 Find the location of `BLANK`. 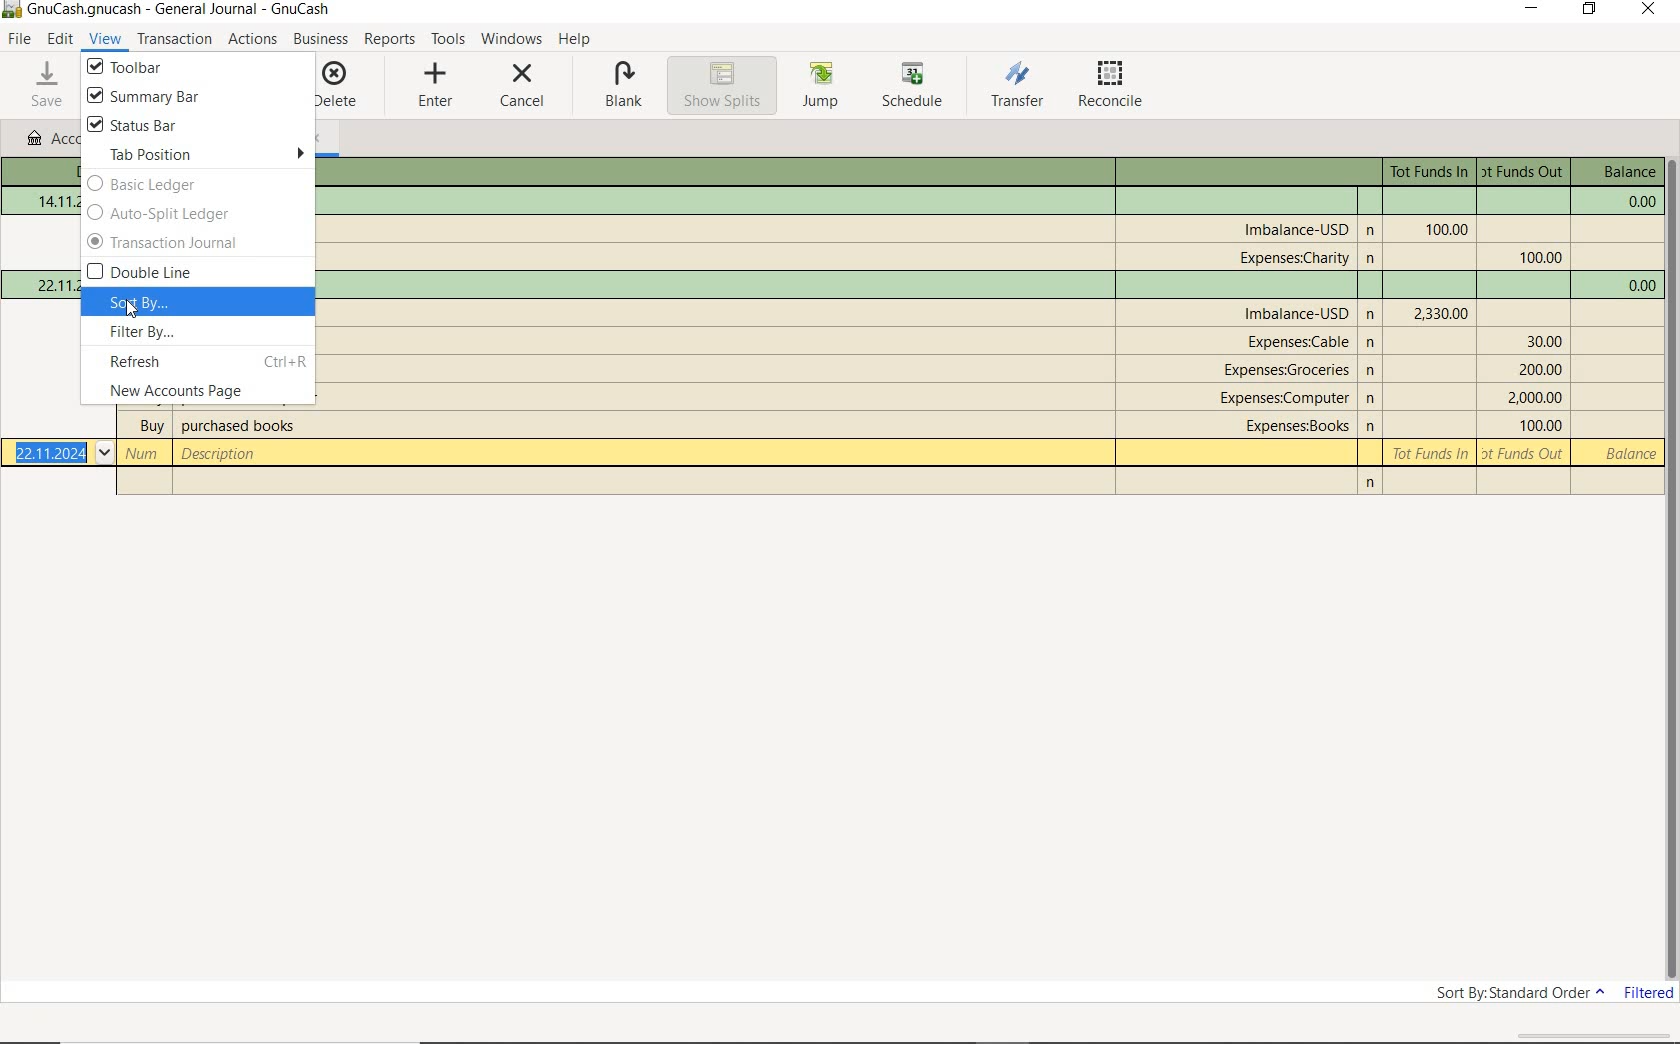

BLANK is located at coordinates (624, 87).